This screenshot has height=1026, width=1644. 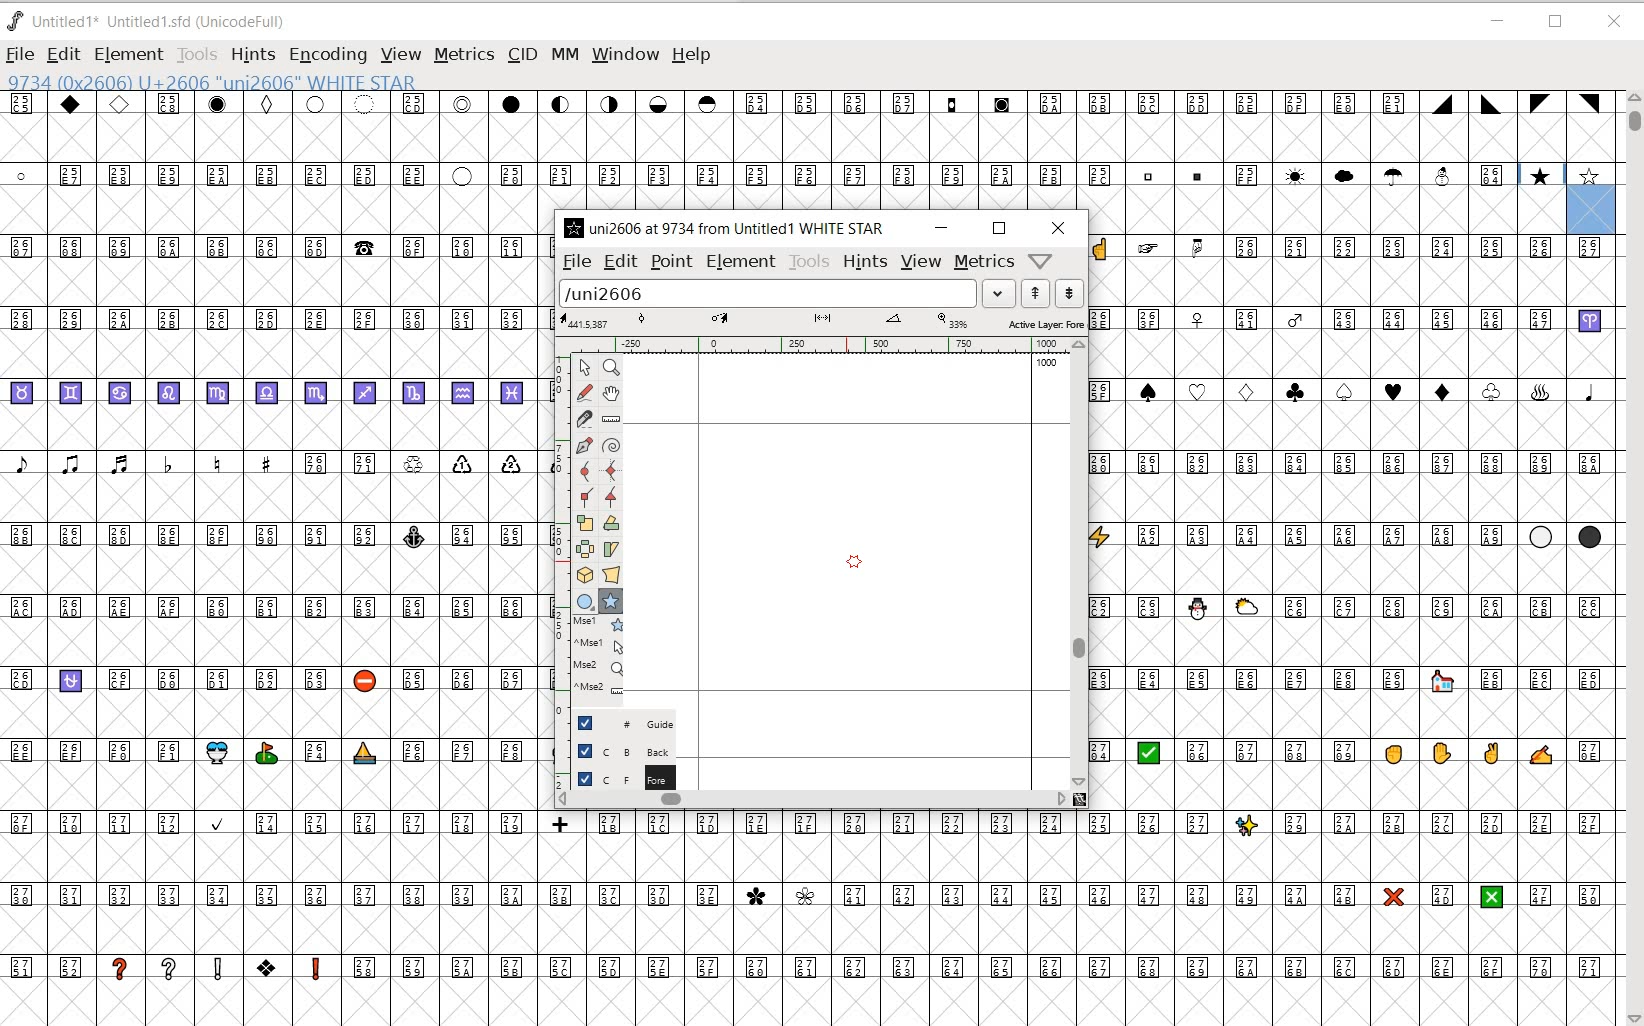 What do you see at coordinates (741, 229) in the screenshot?
I see `uni2606 at 9734 from Untitled 1* WHITE STAR` at bounding box center [741, 229].